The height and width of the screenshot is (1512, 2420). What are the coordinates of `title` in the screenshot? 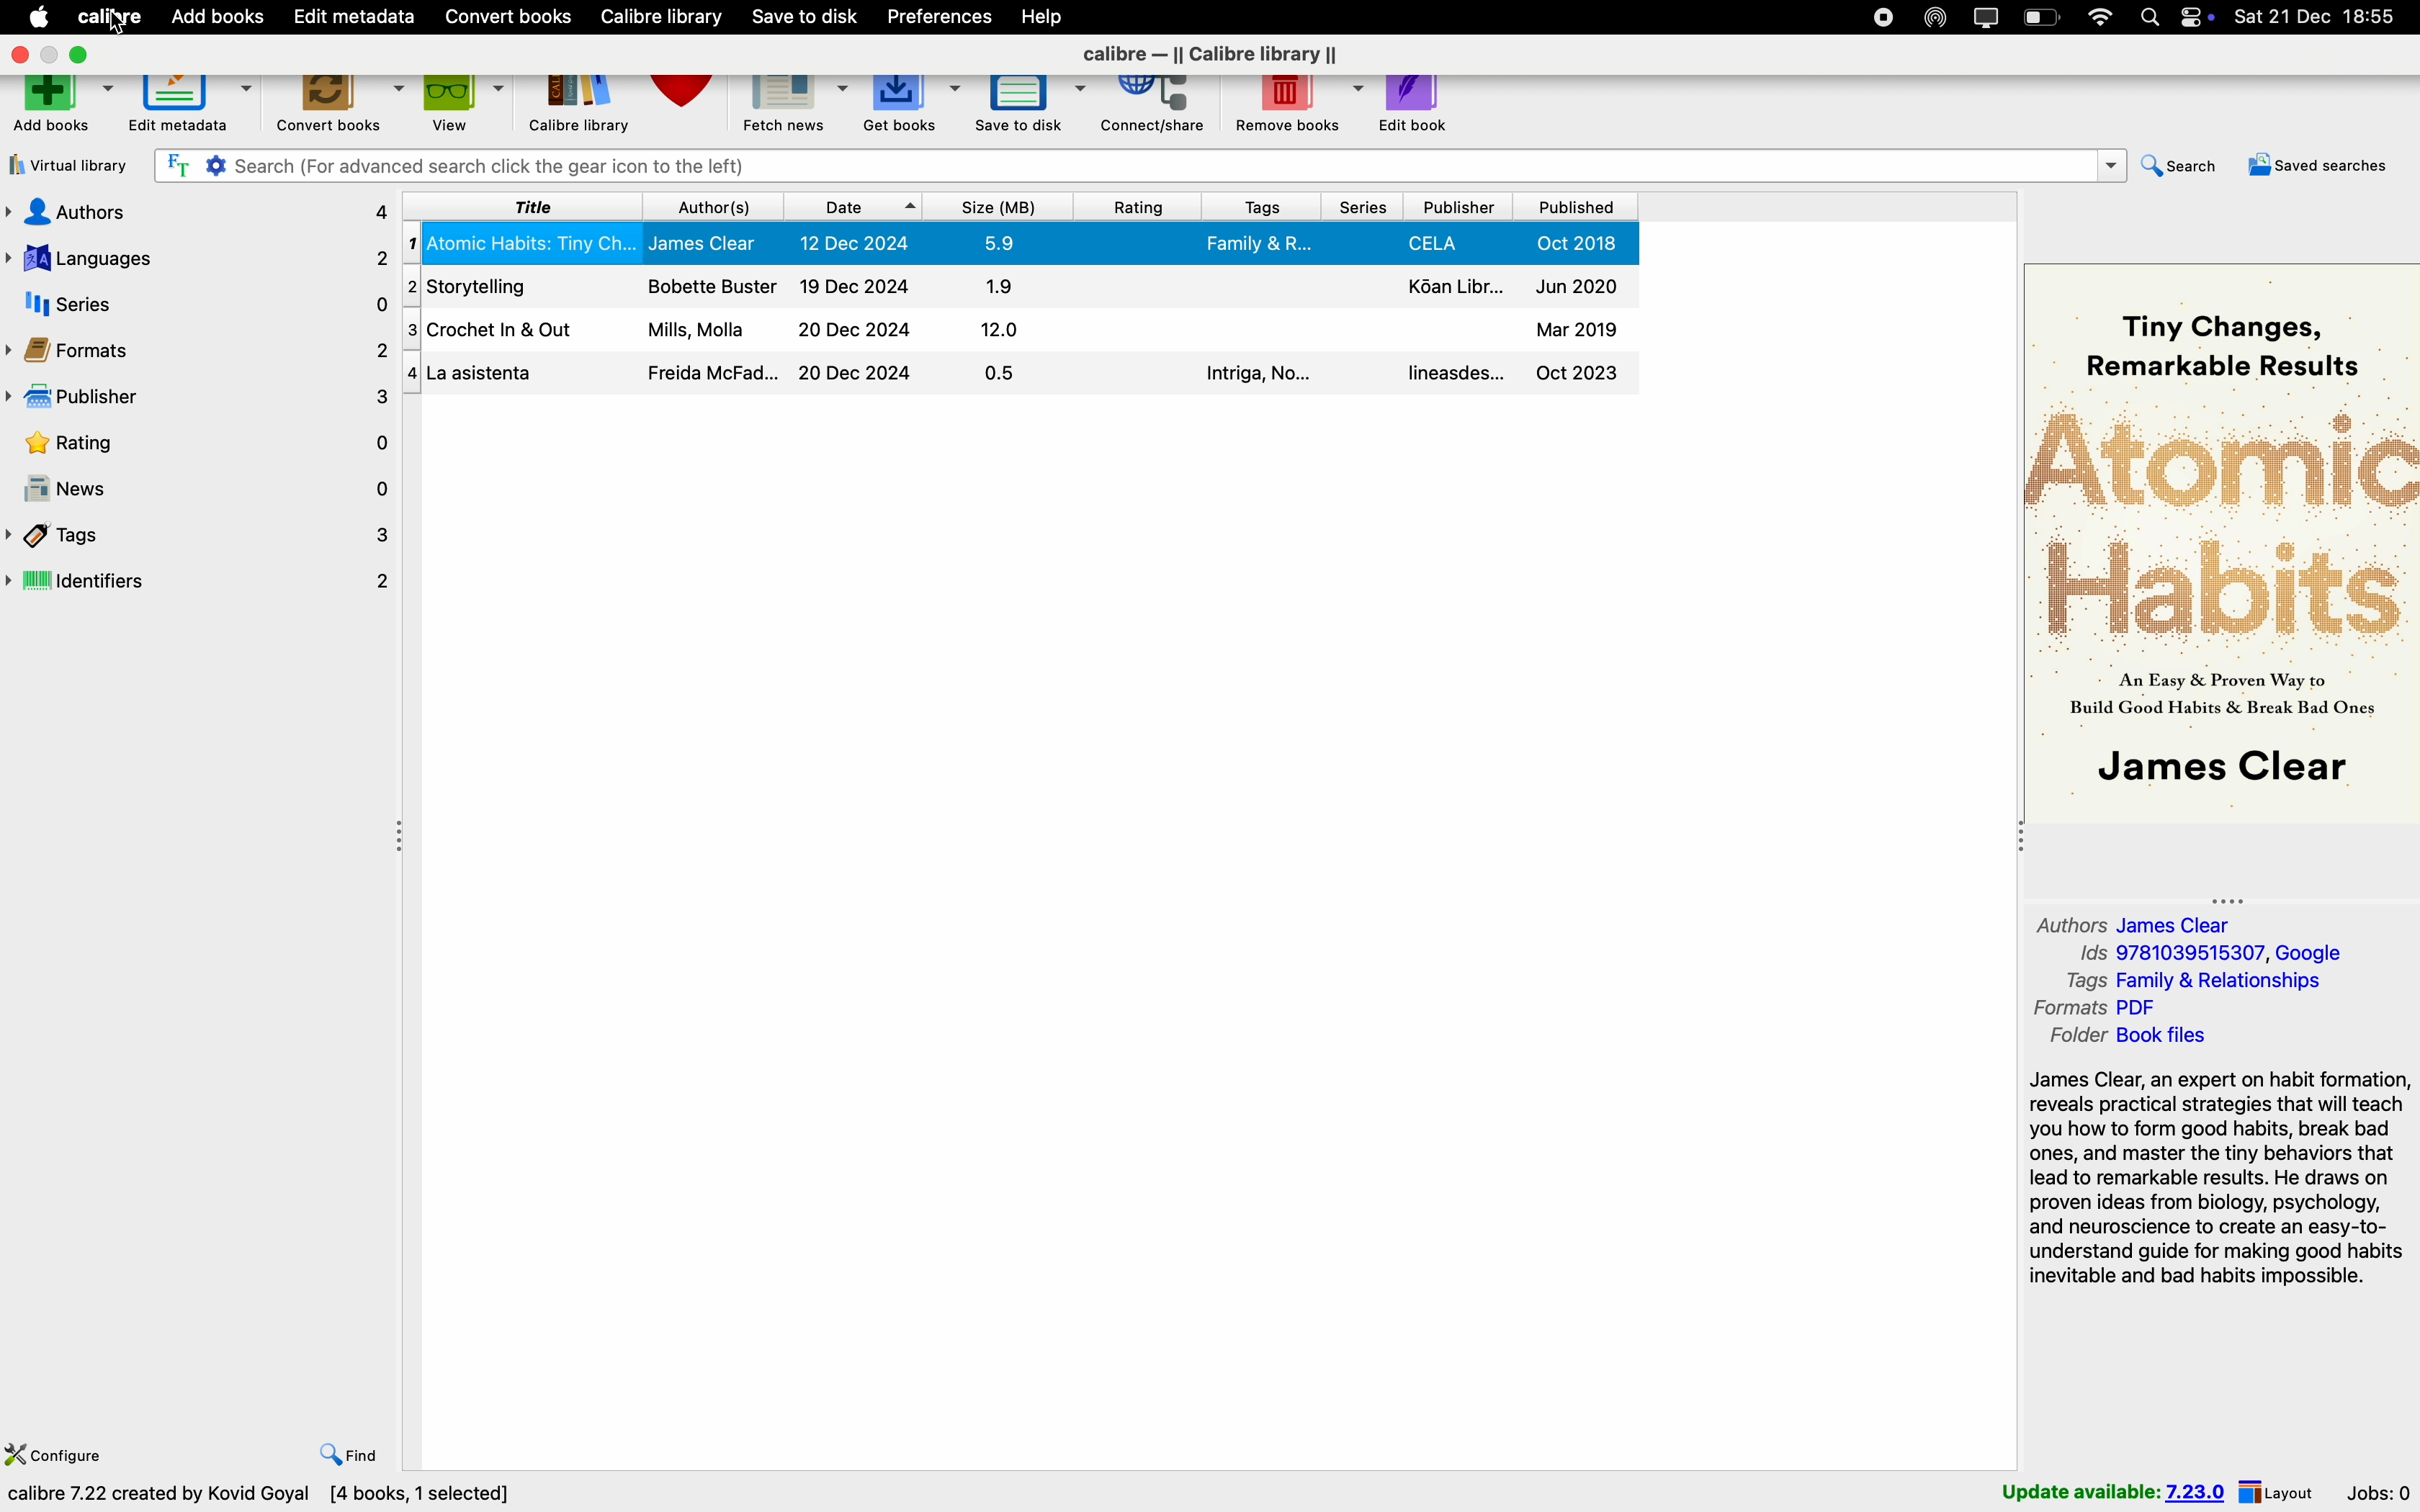 It's located at (525, 204).